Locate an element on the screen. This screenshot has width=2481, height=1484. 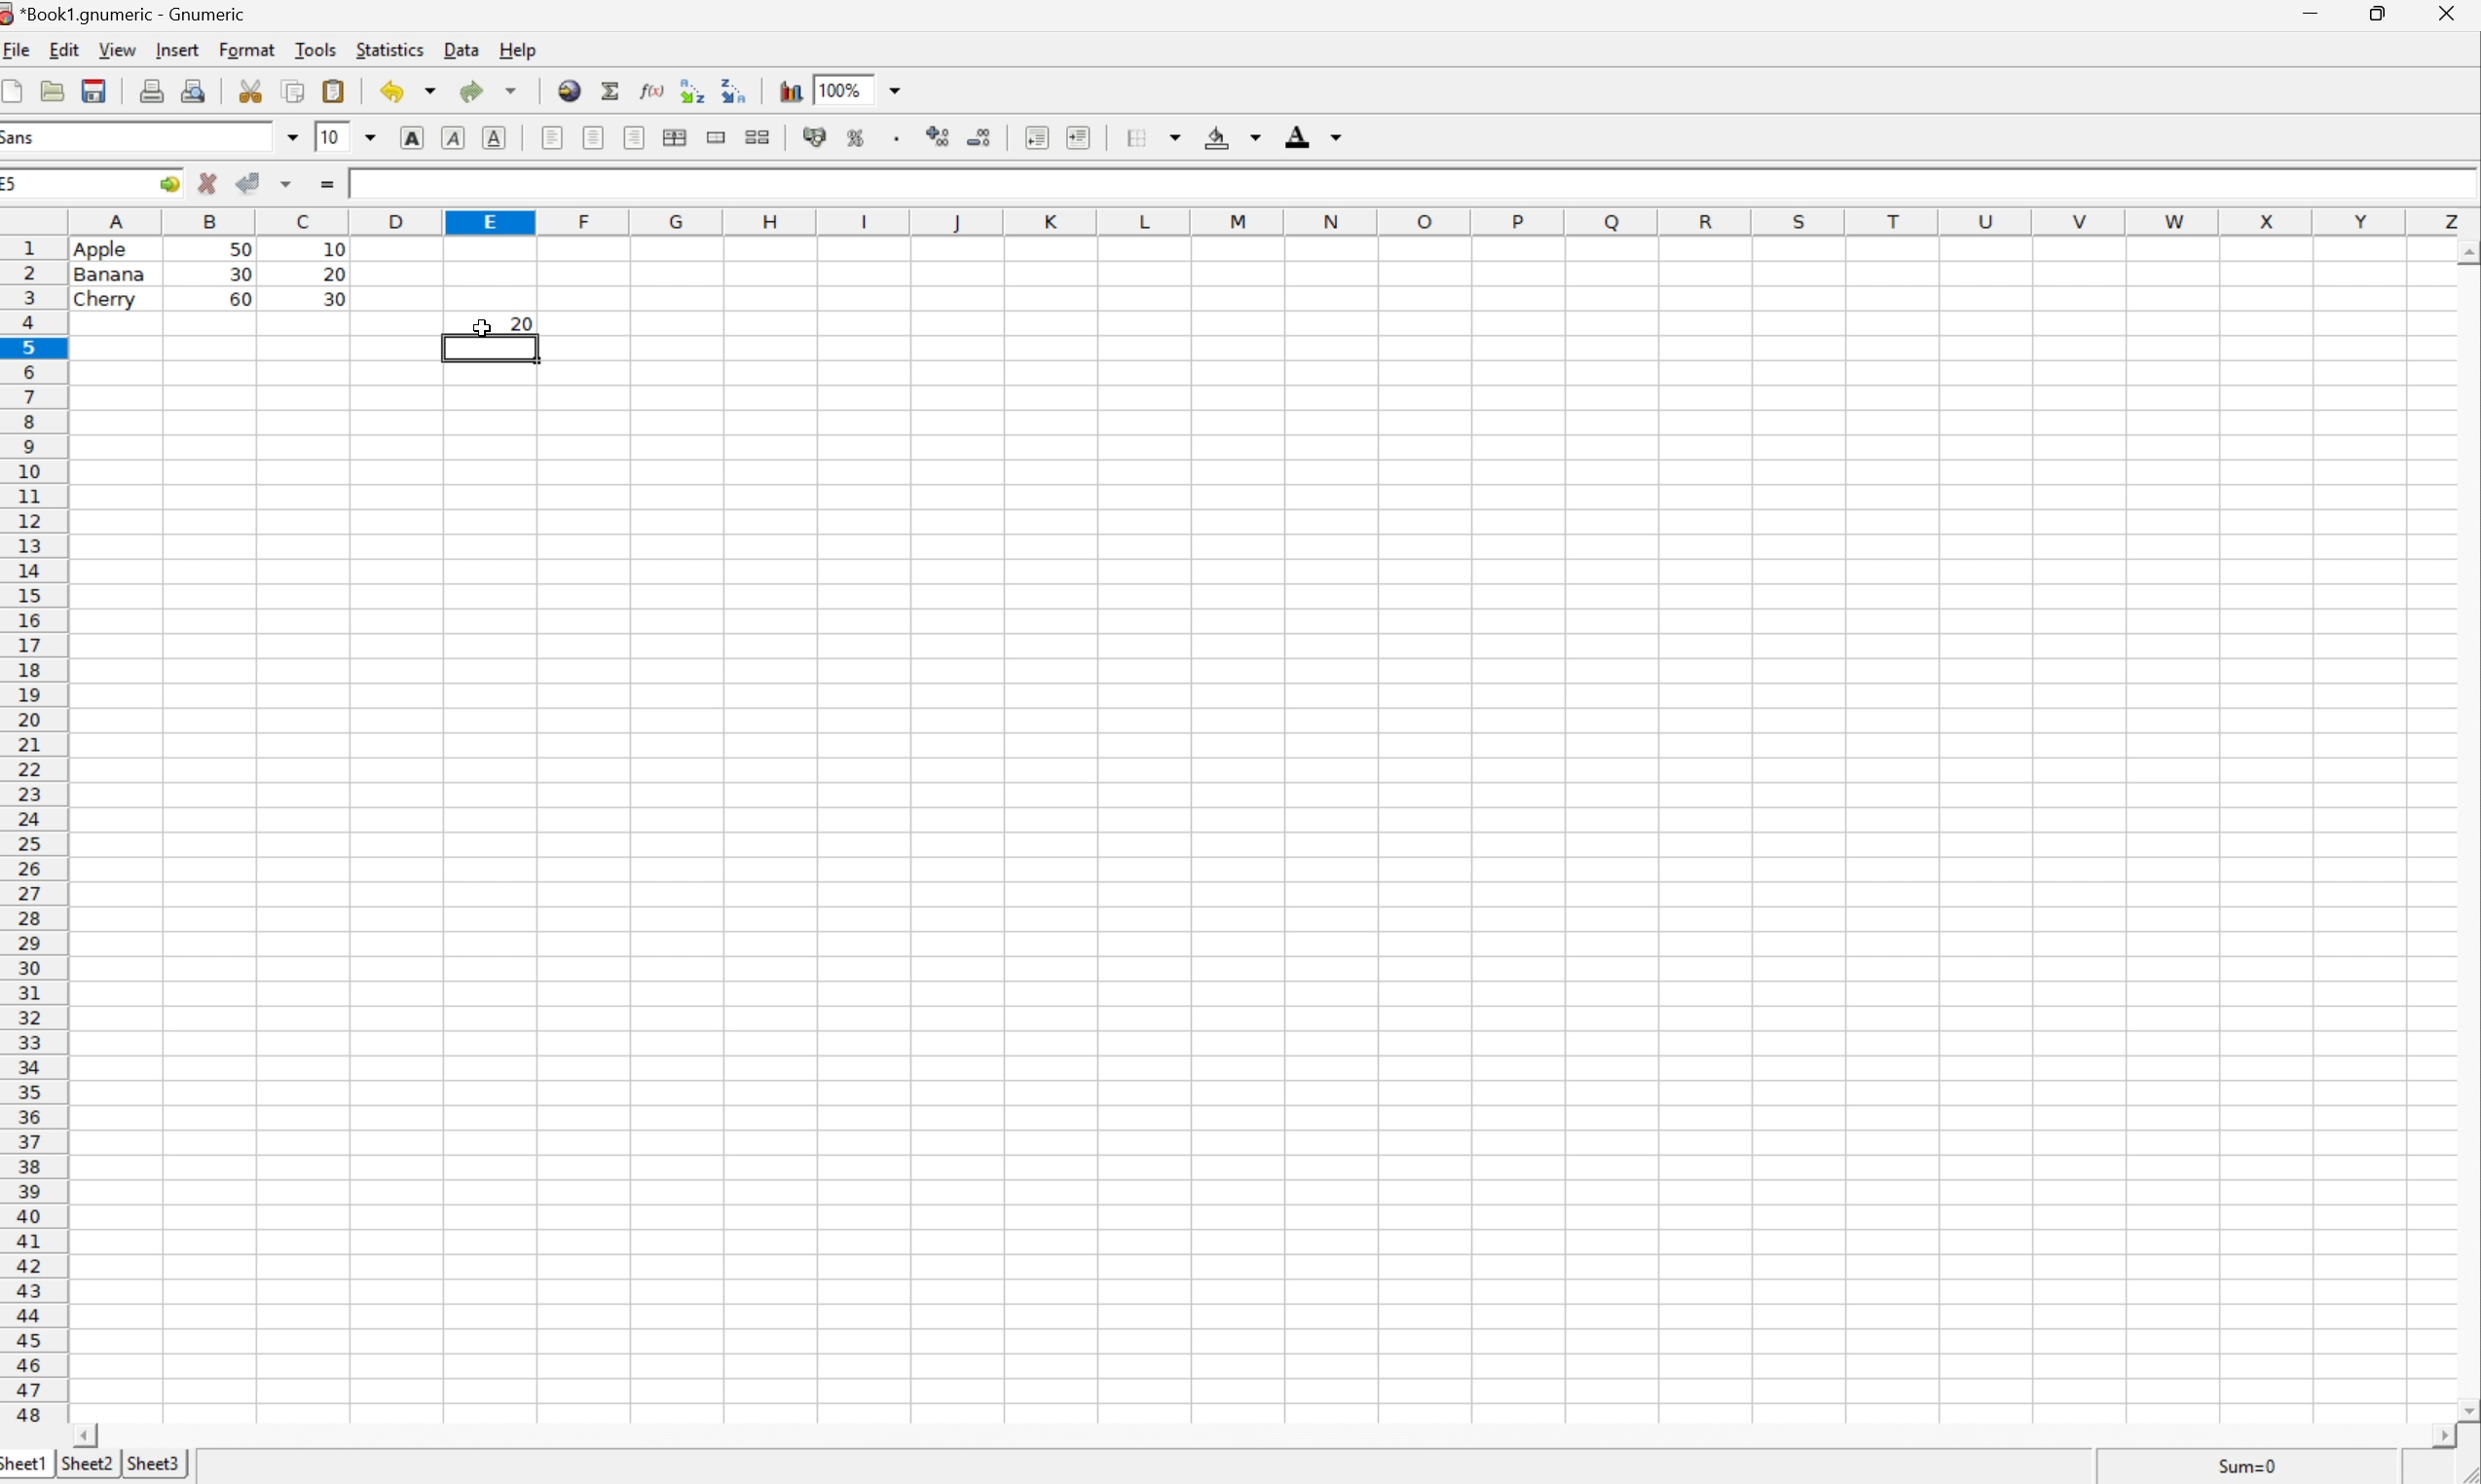
scroll down is located at coordinates (2465, 1410).